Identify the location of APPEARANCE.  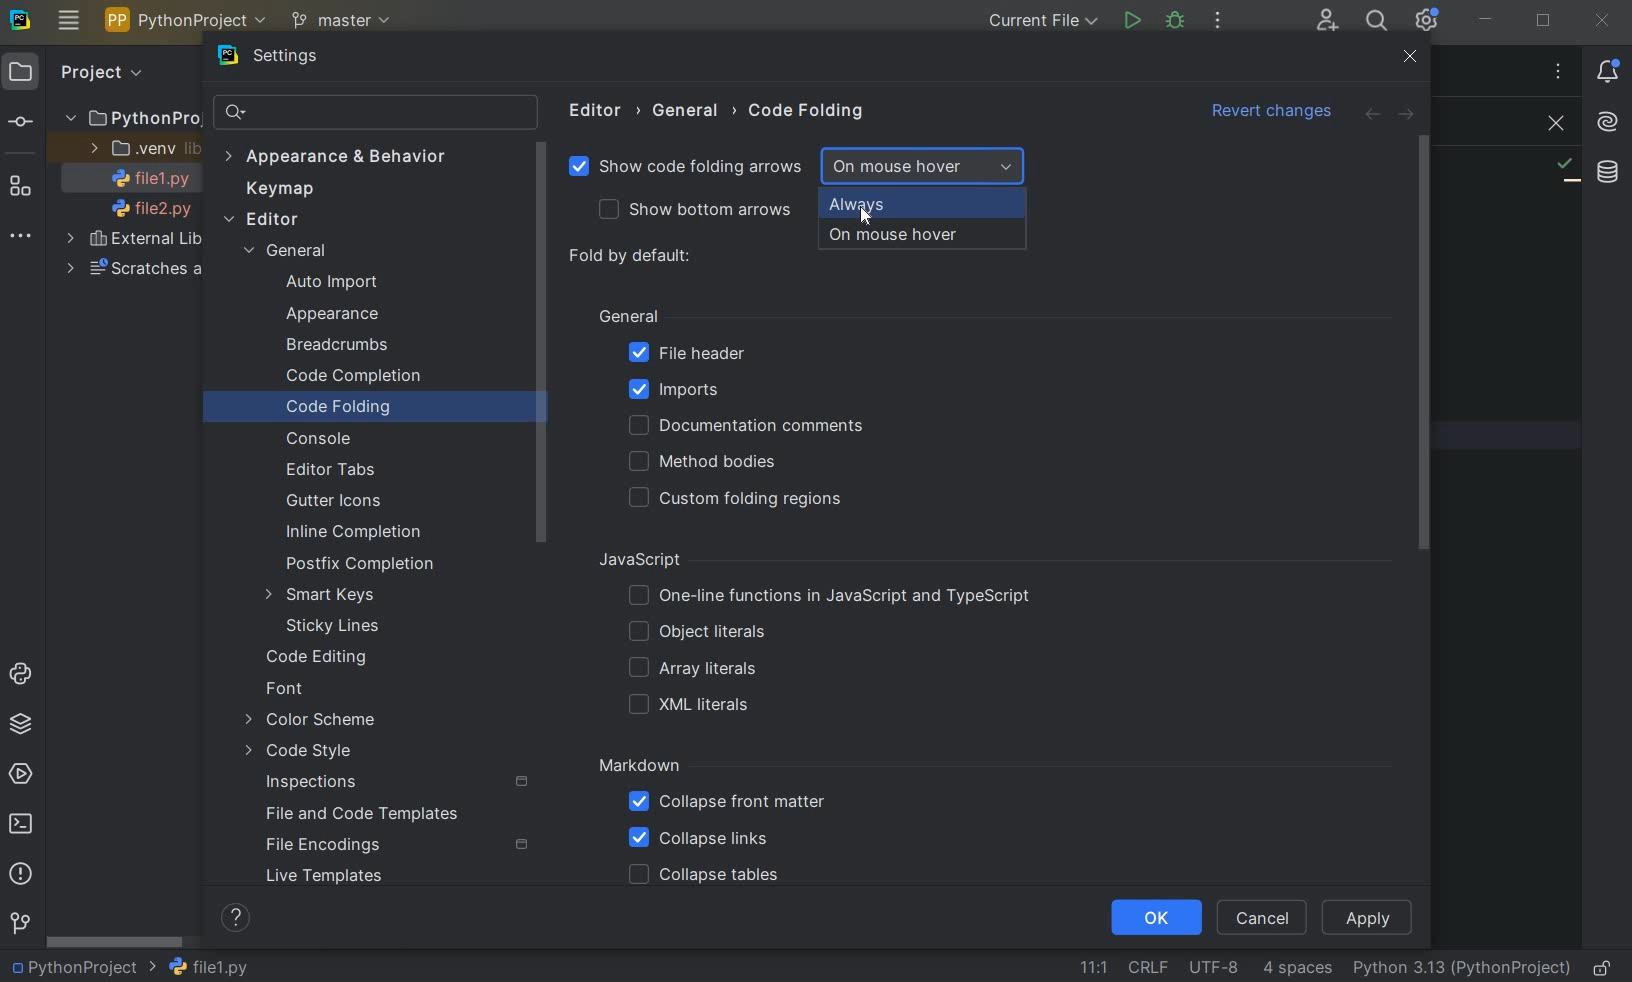
(351, 316).